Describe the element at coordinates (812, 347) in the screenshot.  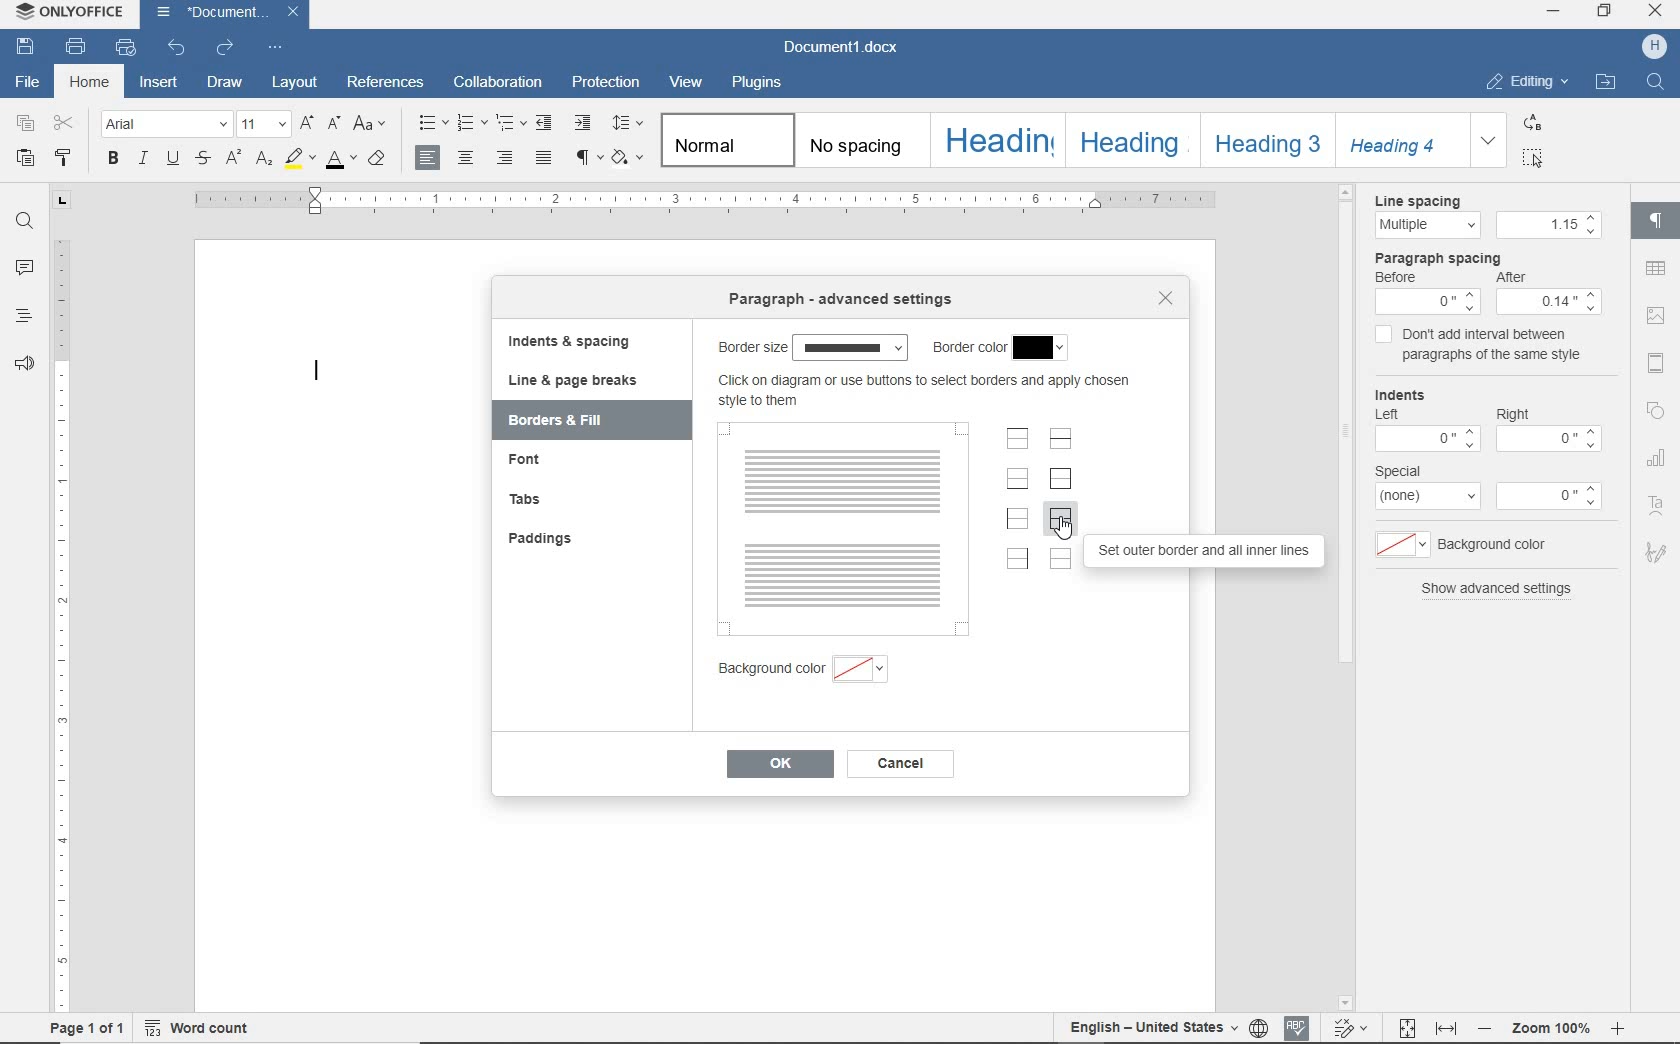
I see `border size` at that location.